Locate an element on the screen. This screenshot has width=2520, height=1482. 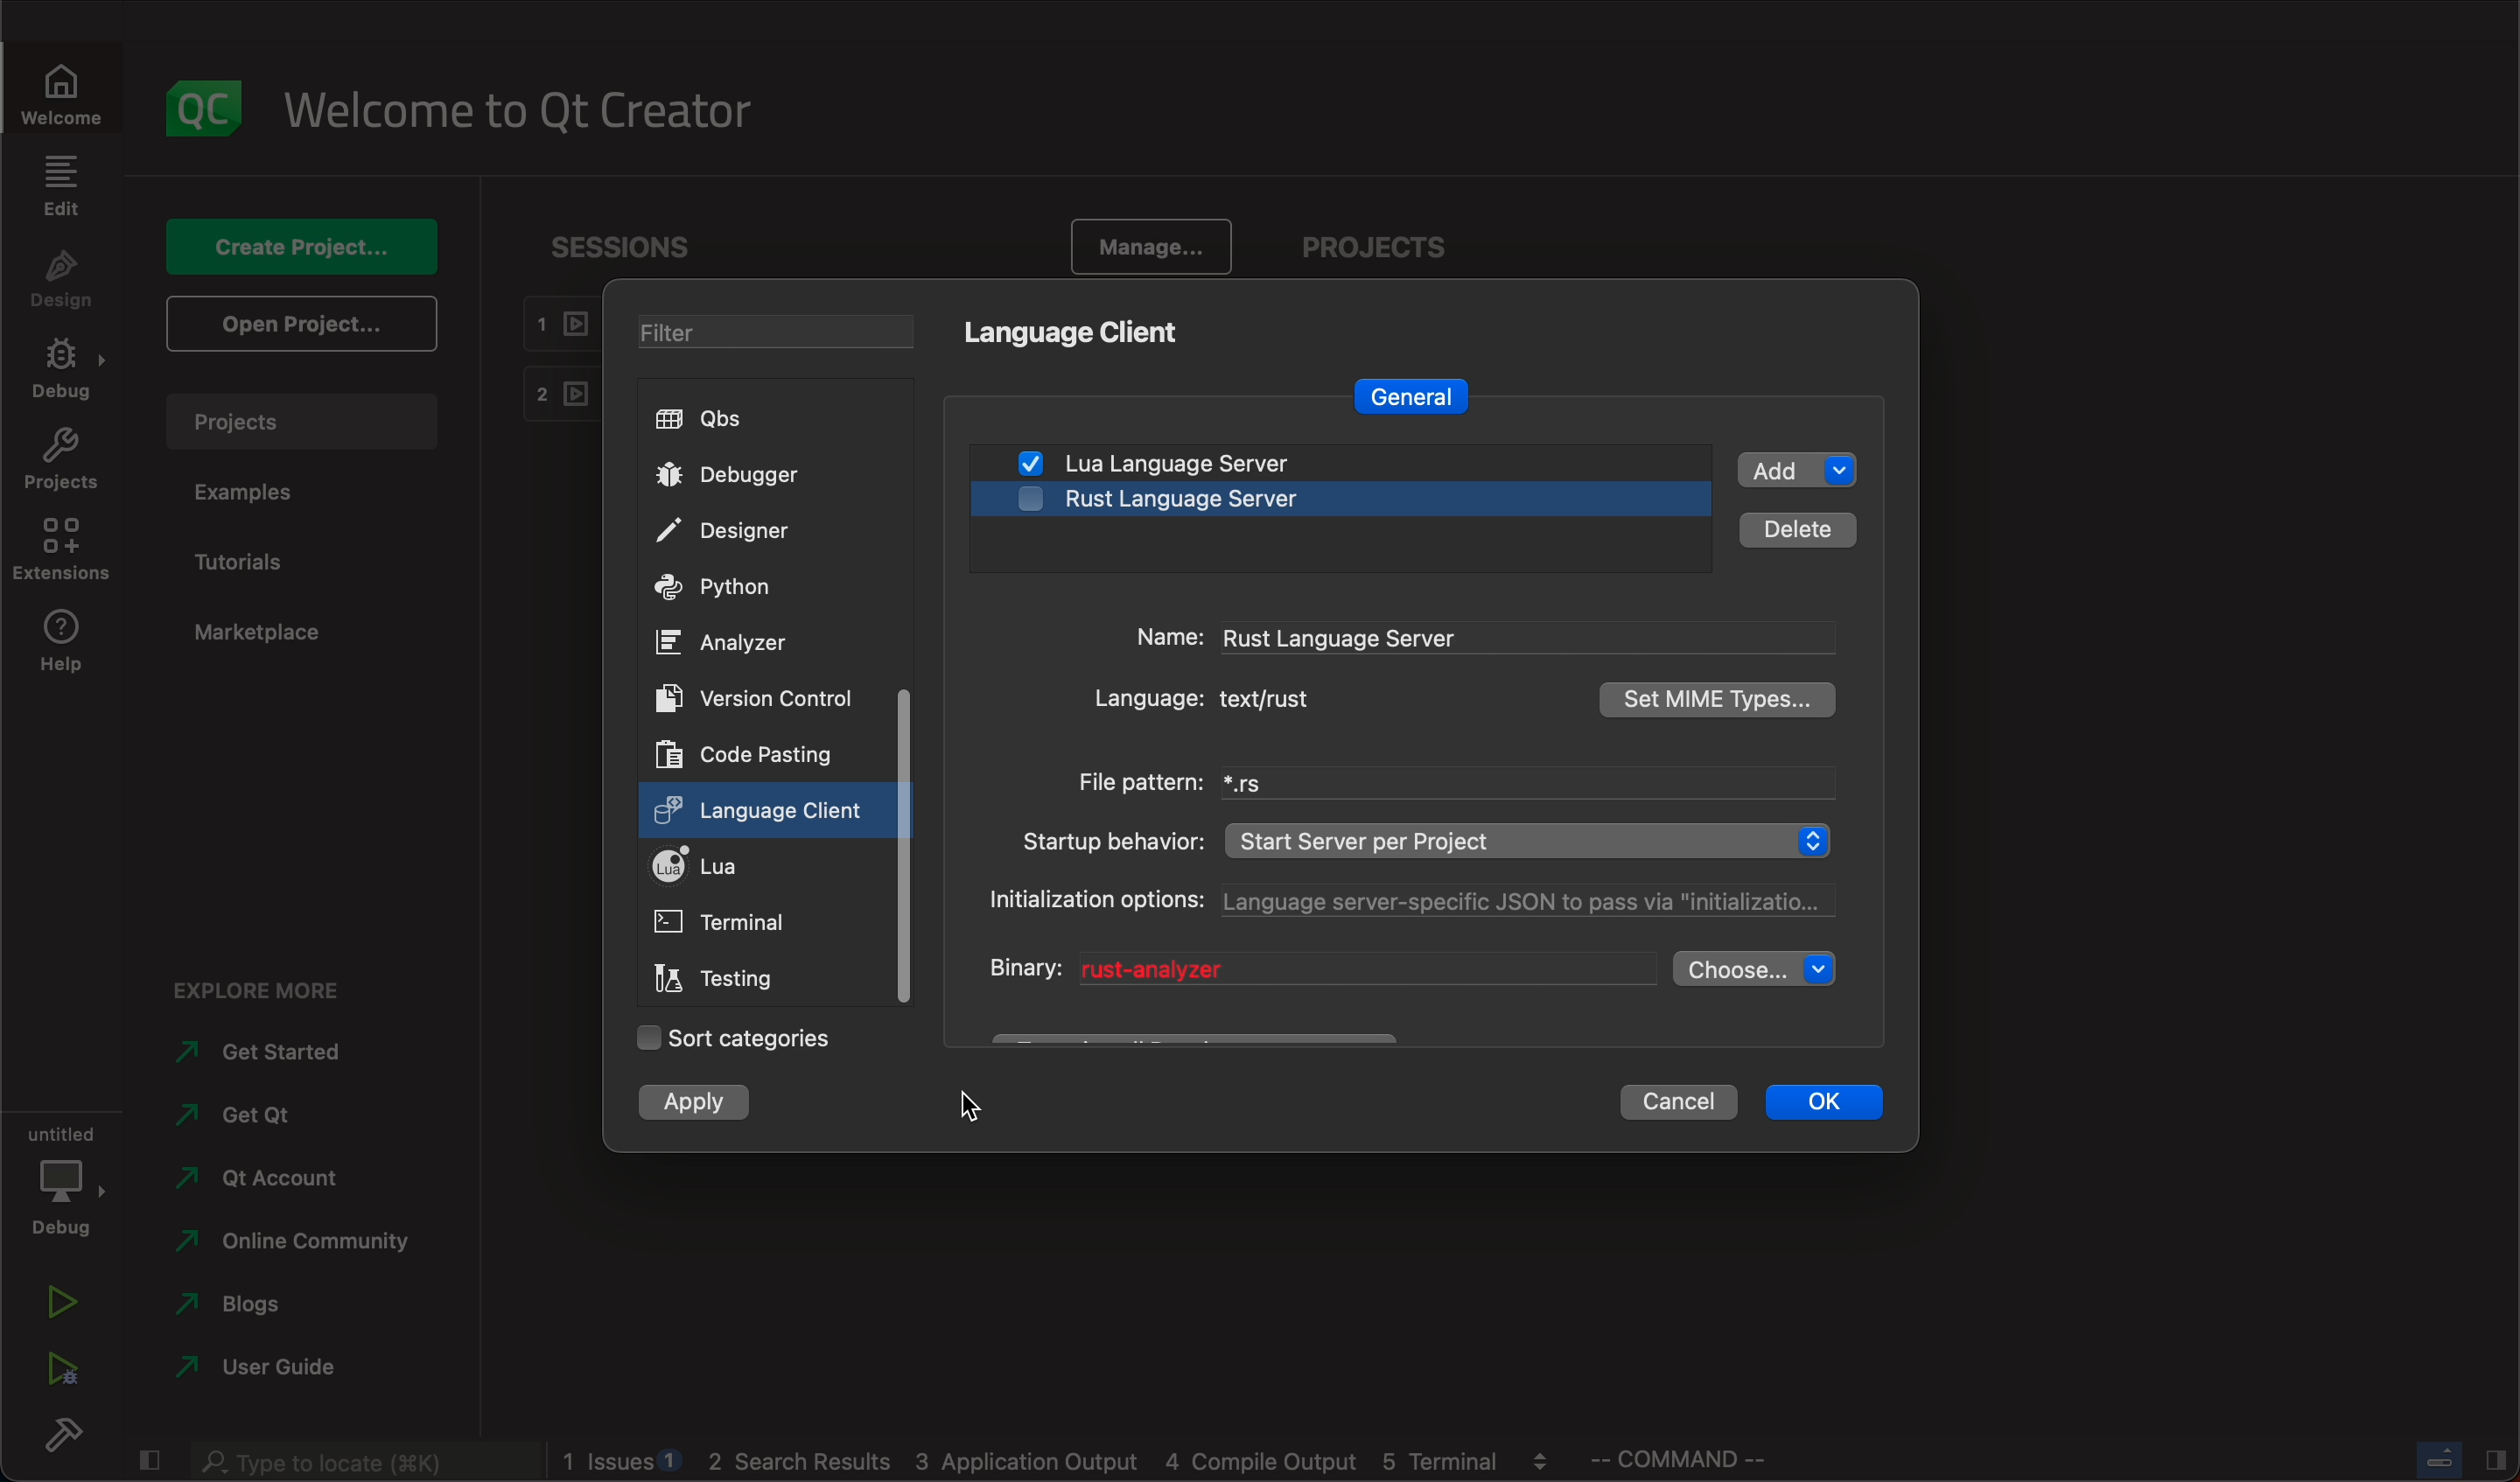
get qt is located at coordinates (264, 1118).